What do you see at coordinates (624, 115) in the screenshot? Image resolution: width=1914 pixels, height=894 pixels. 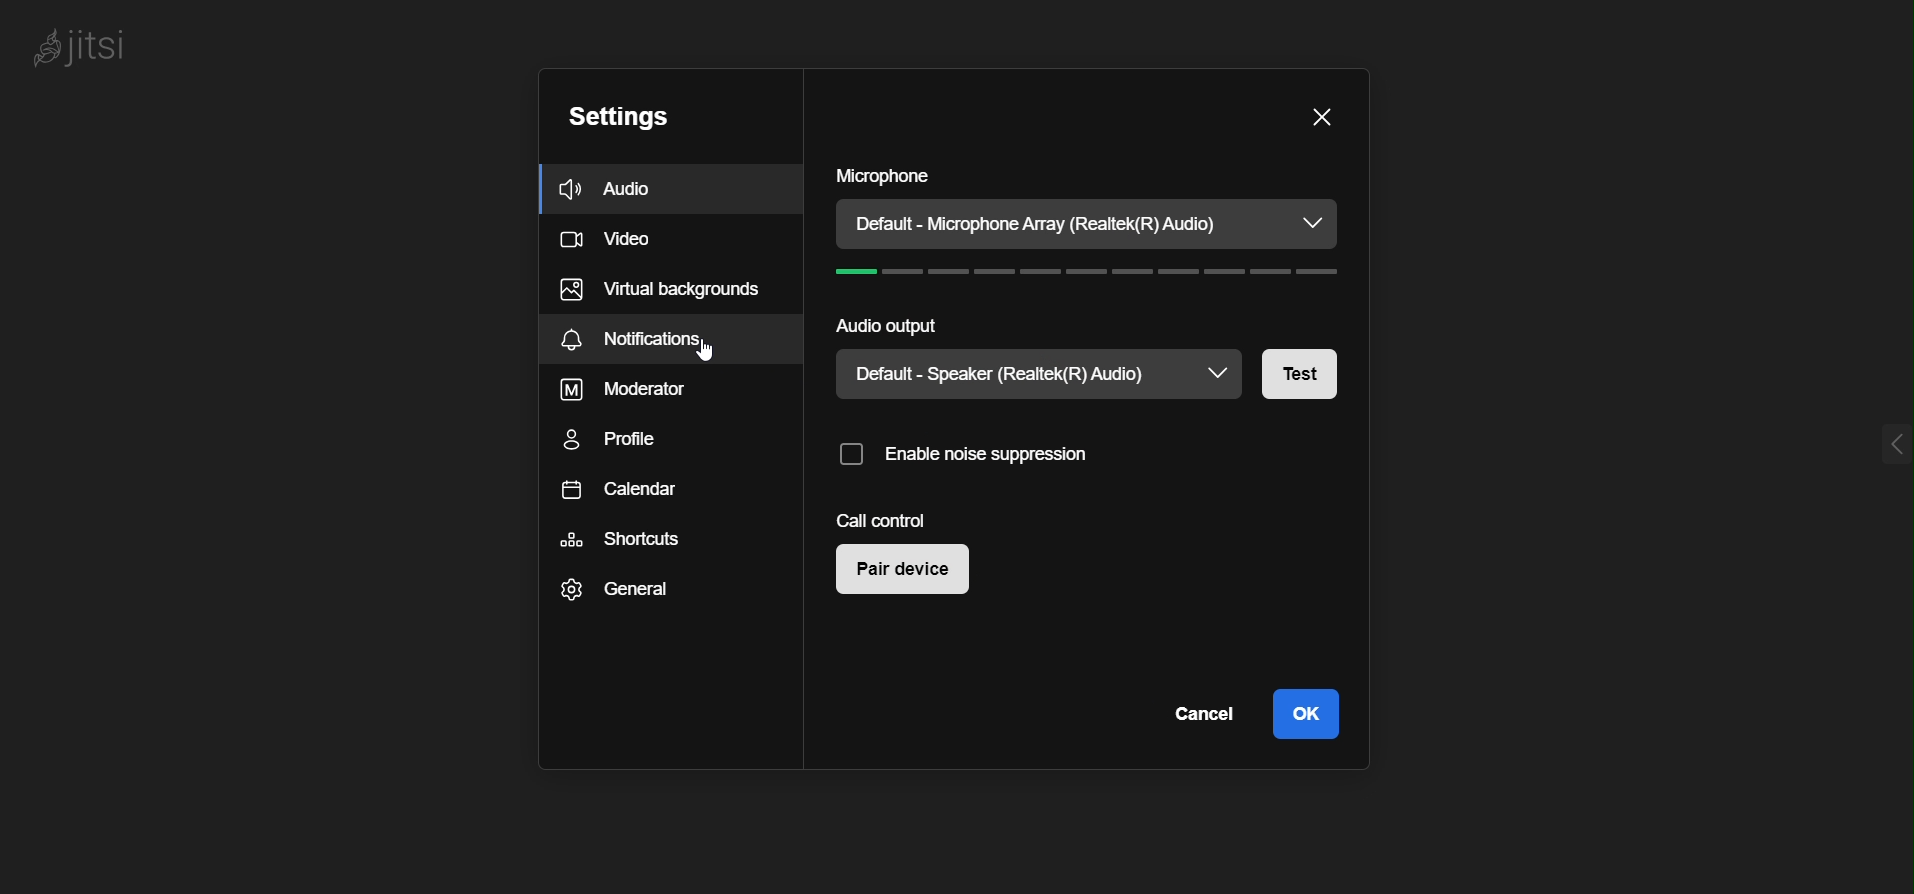 I see `setting ` at bounding box center [624, 115].